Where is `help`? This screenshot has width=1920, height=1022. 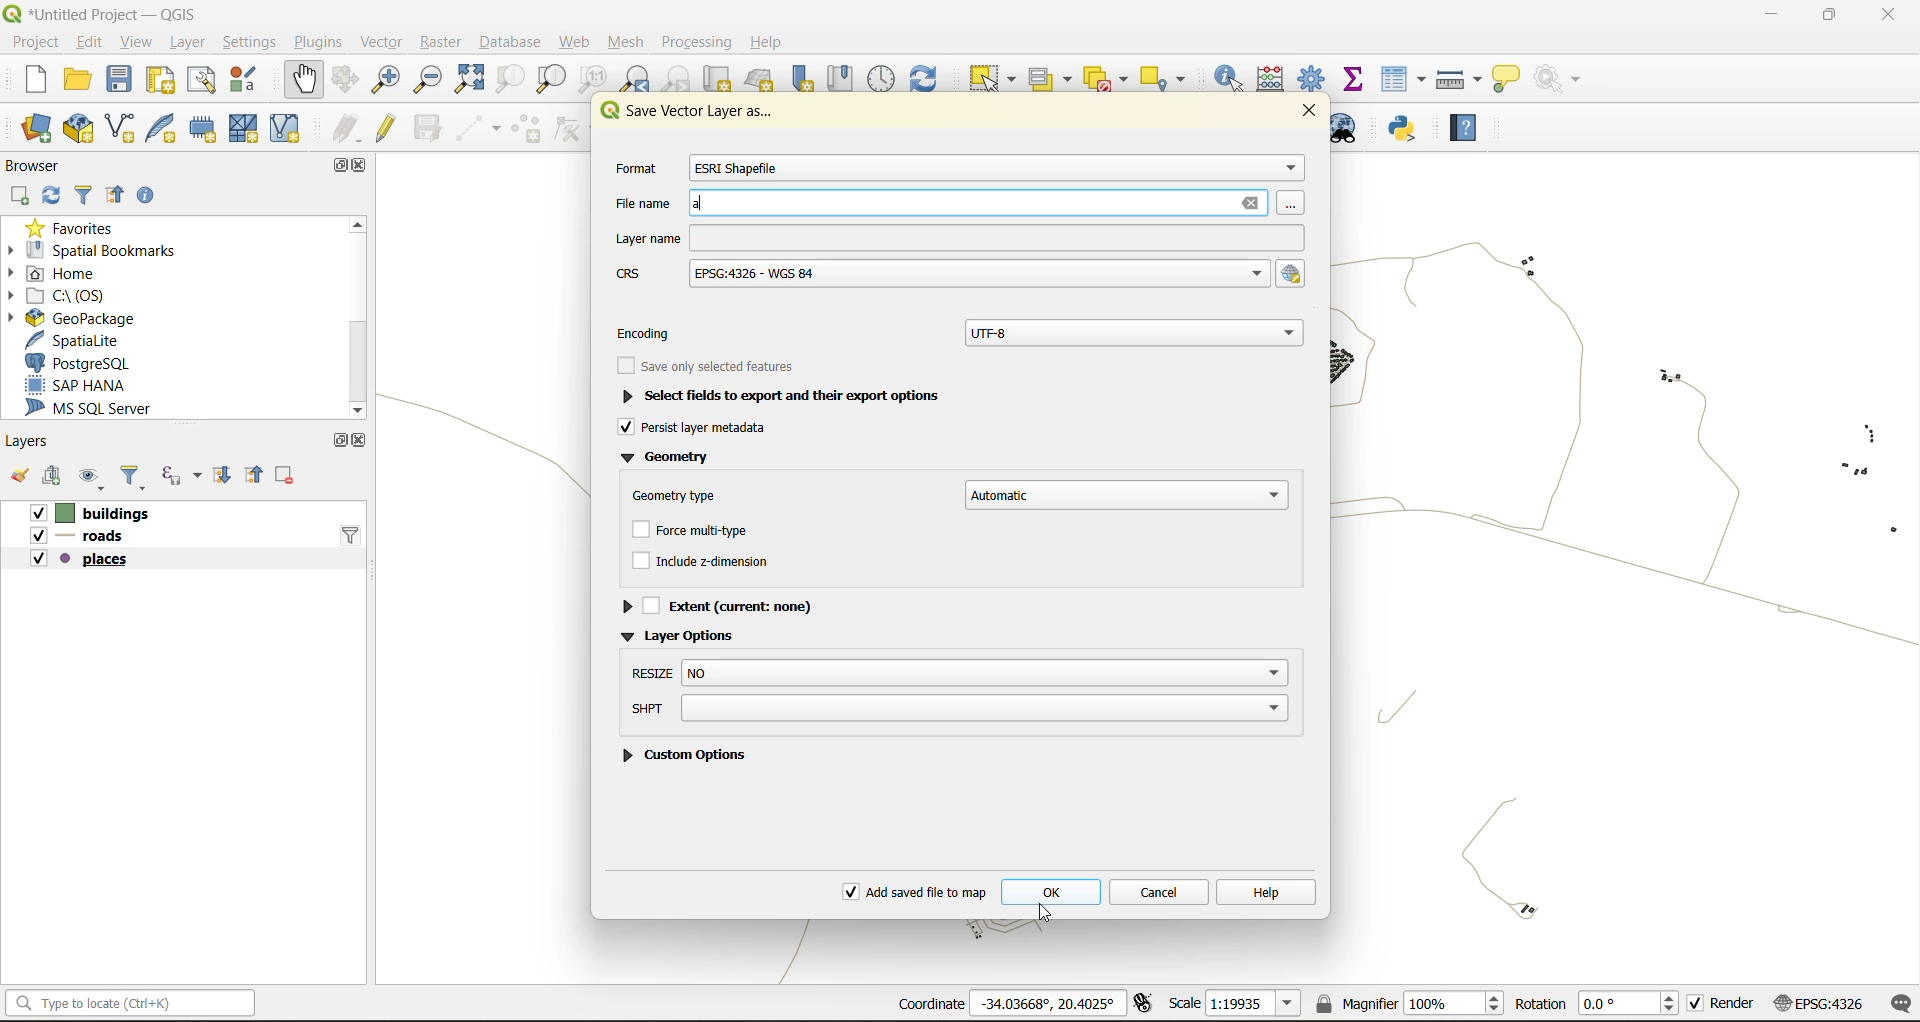 help is located at coordinates (1469, 123).